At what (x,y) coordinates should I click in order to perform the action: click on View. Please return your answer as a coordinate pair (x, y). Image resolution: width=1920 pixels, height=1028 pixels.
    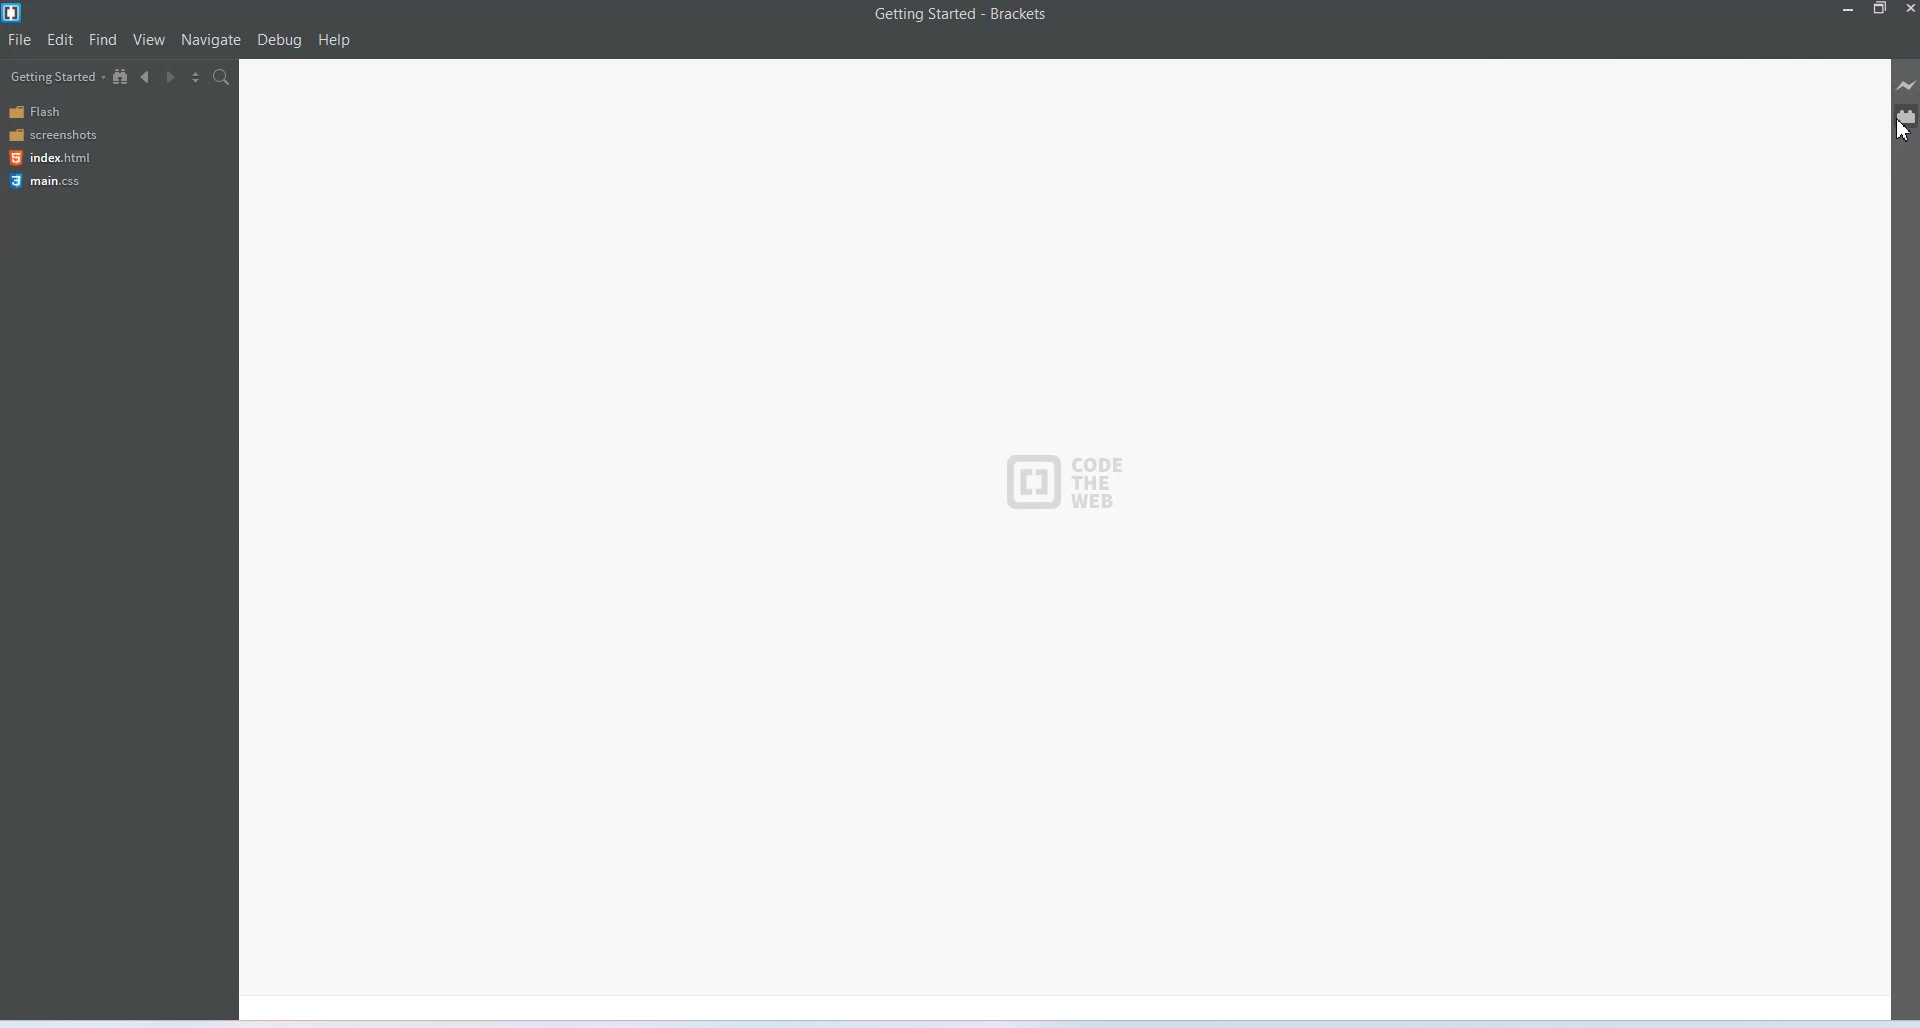
    Looking at the image, I should click on (148, 40).